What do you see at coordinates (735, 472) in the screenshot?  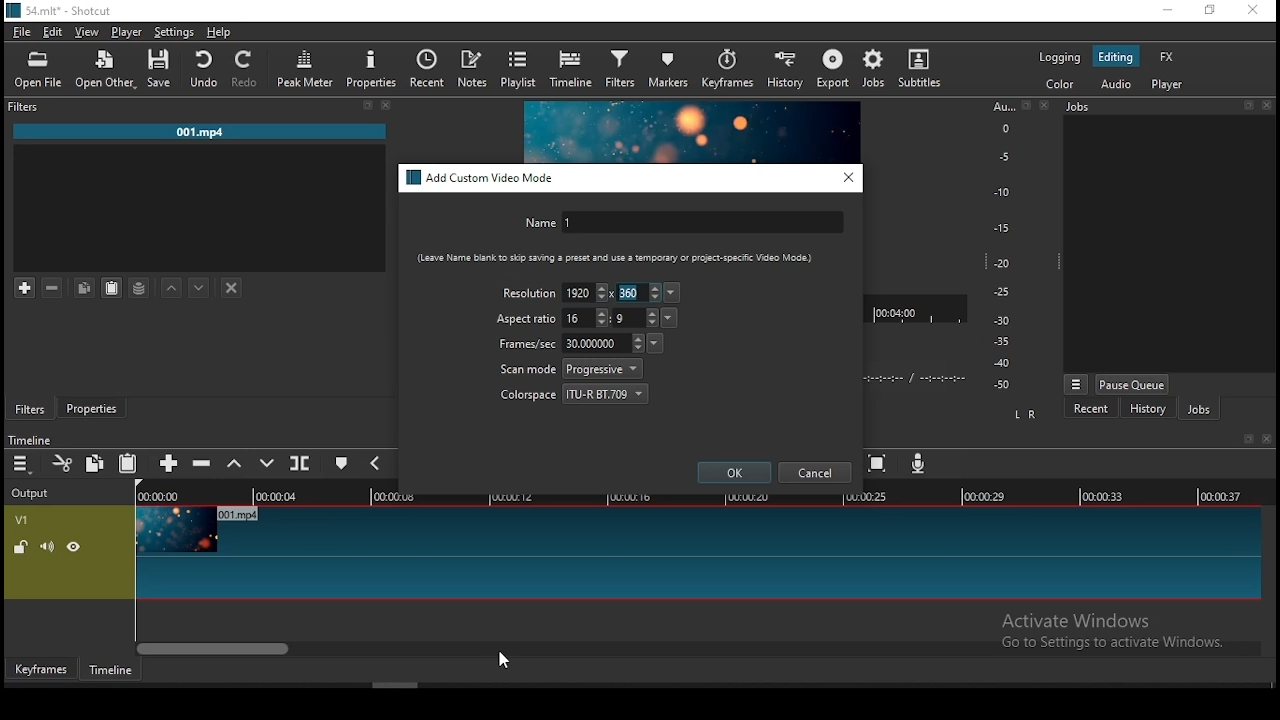 I see `ok` at bounding box center [735, 472].